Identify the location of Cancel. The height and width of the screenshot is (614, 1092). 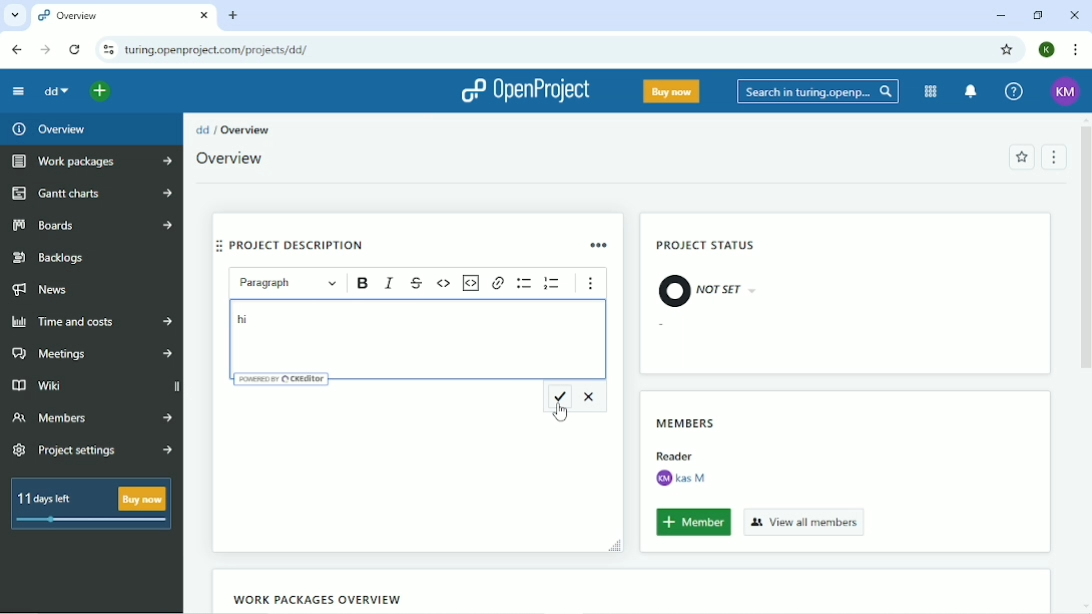
(592, 395).